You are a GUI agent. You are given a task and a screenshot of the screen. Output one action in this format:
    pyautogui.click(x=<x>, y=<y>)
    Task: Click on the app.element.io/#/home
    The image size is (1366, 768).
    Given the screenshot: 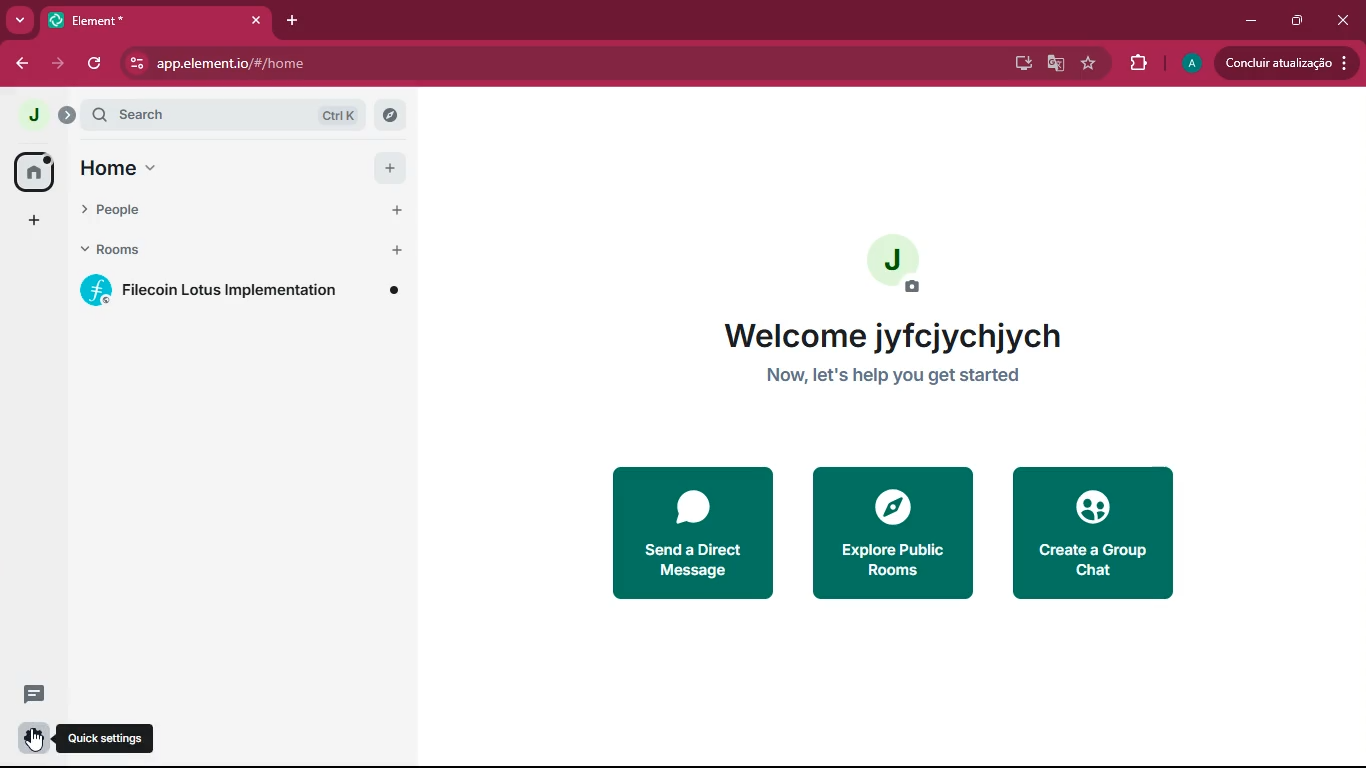 What is the action you would take?
    pyautogui.click(x=495, y=65)
    